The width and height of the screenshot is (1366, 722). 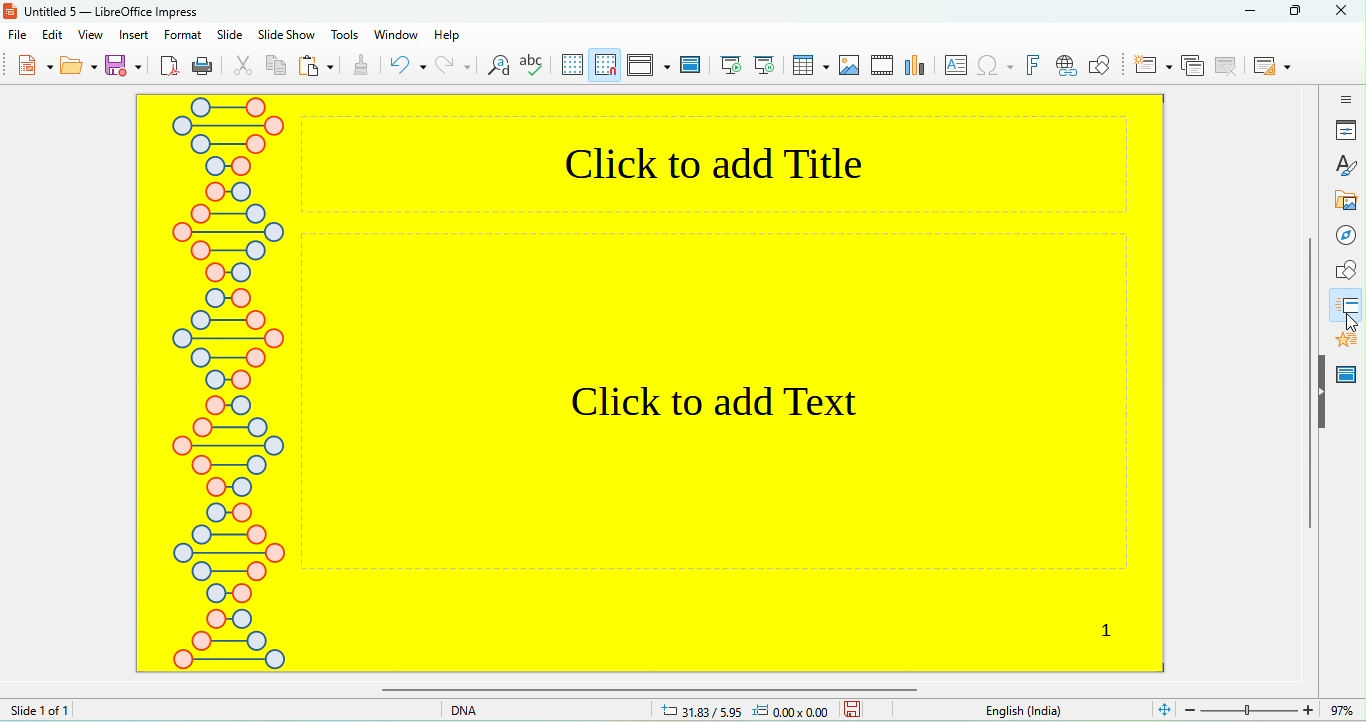 I want to click on 31.83/5.95, so click(x=696, y=710).